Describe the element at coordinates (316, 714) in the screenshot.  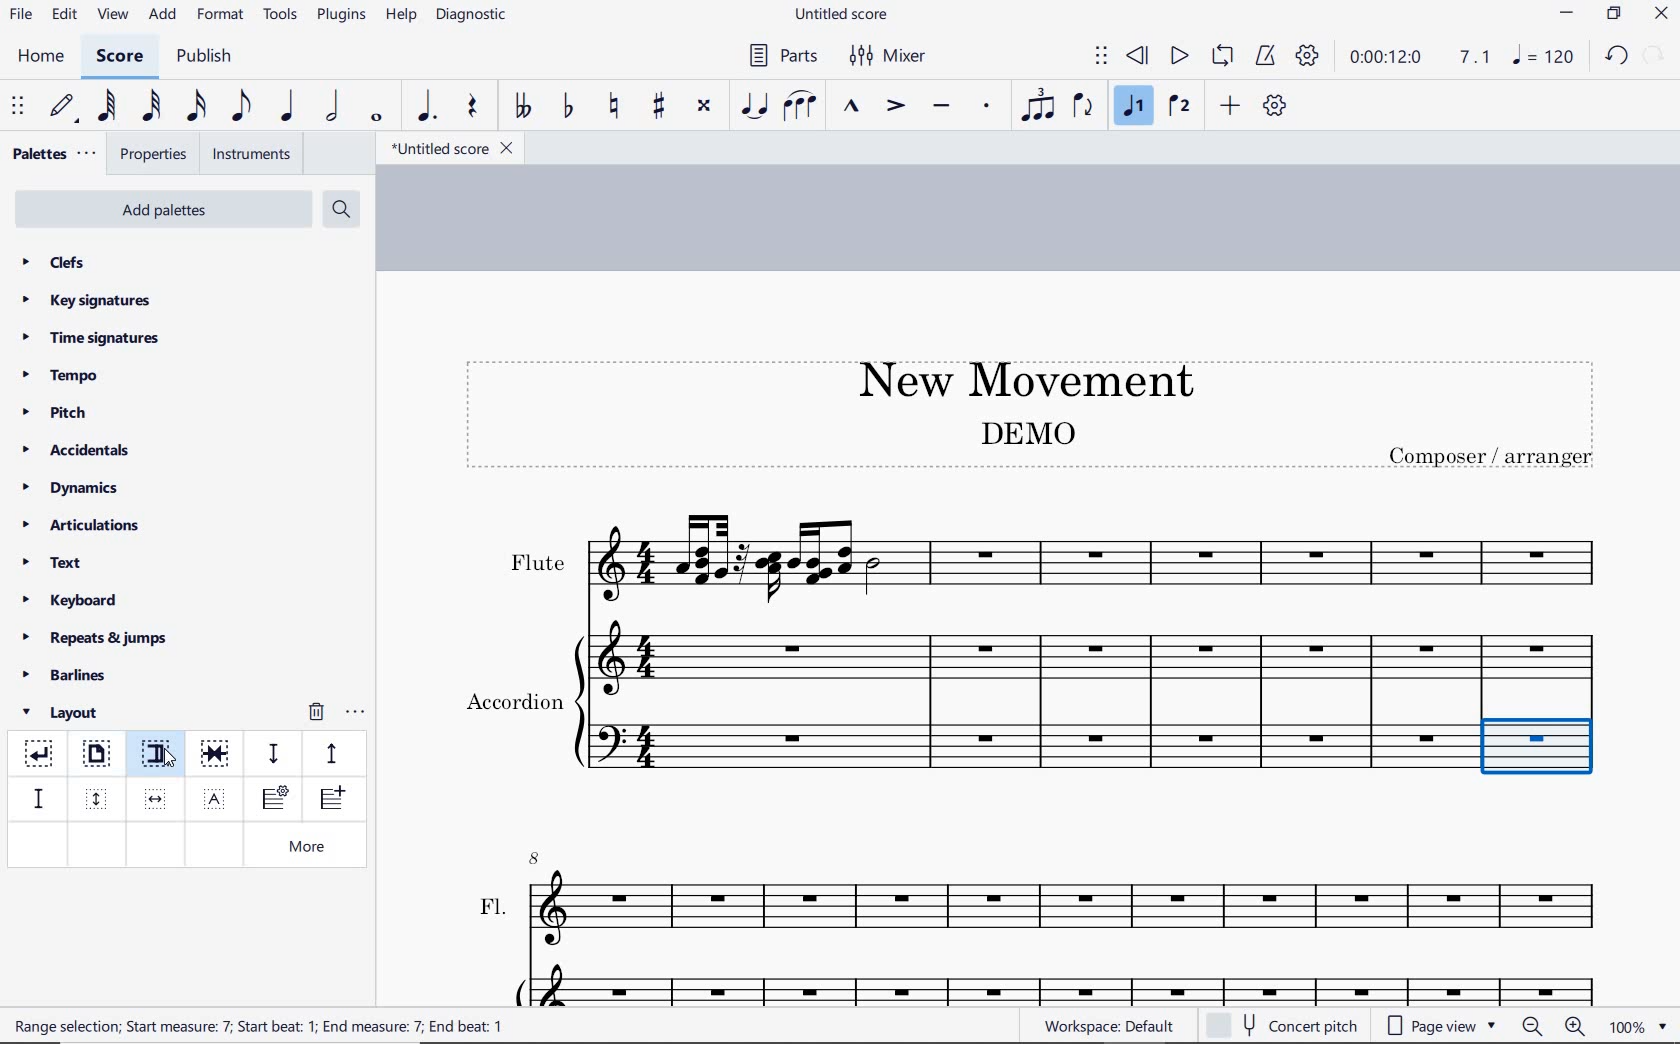
I see `remove layout` at that location.